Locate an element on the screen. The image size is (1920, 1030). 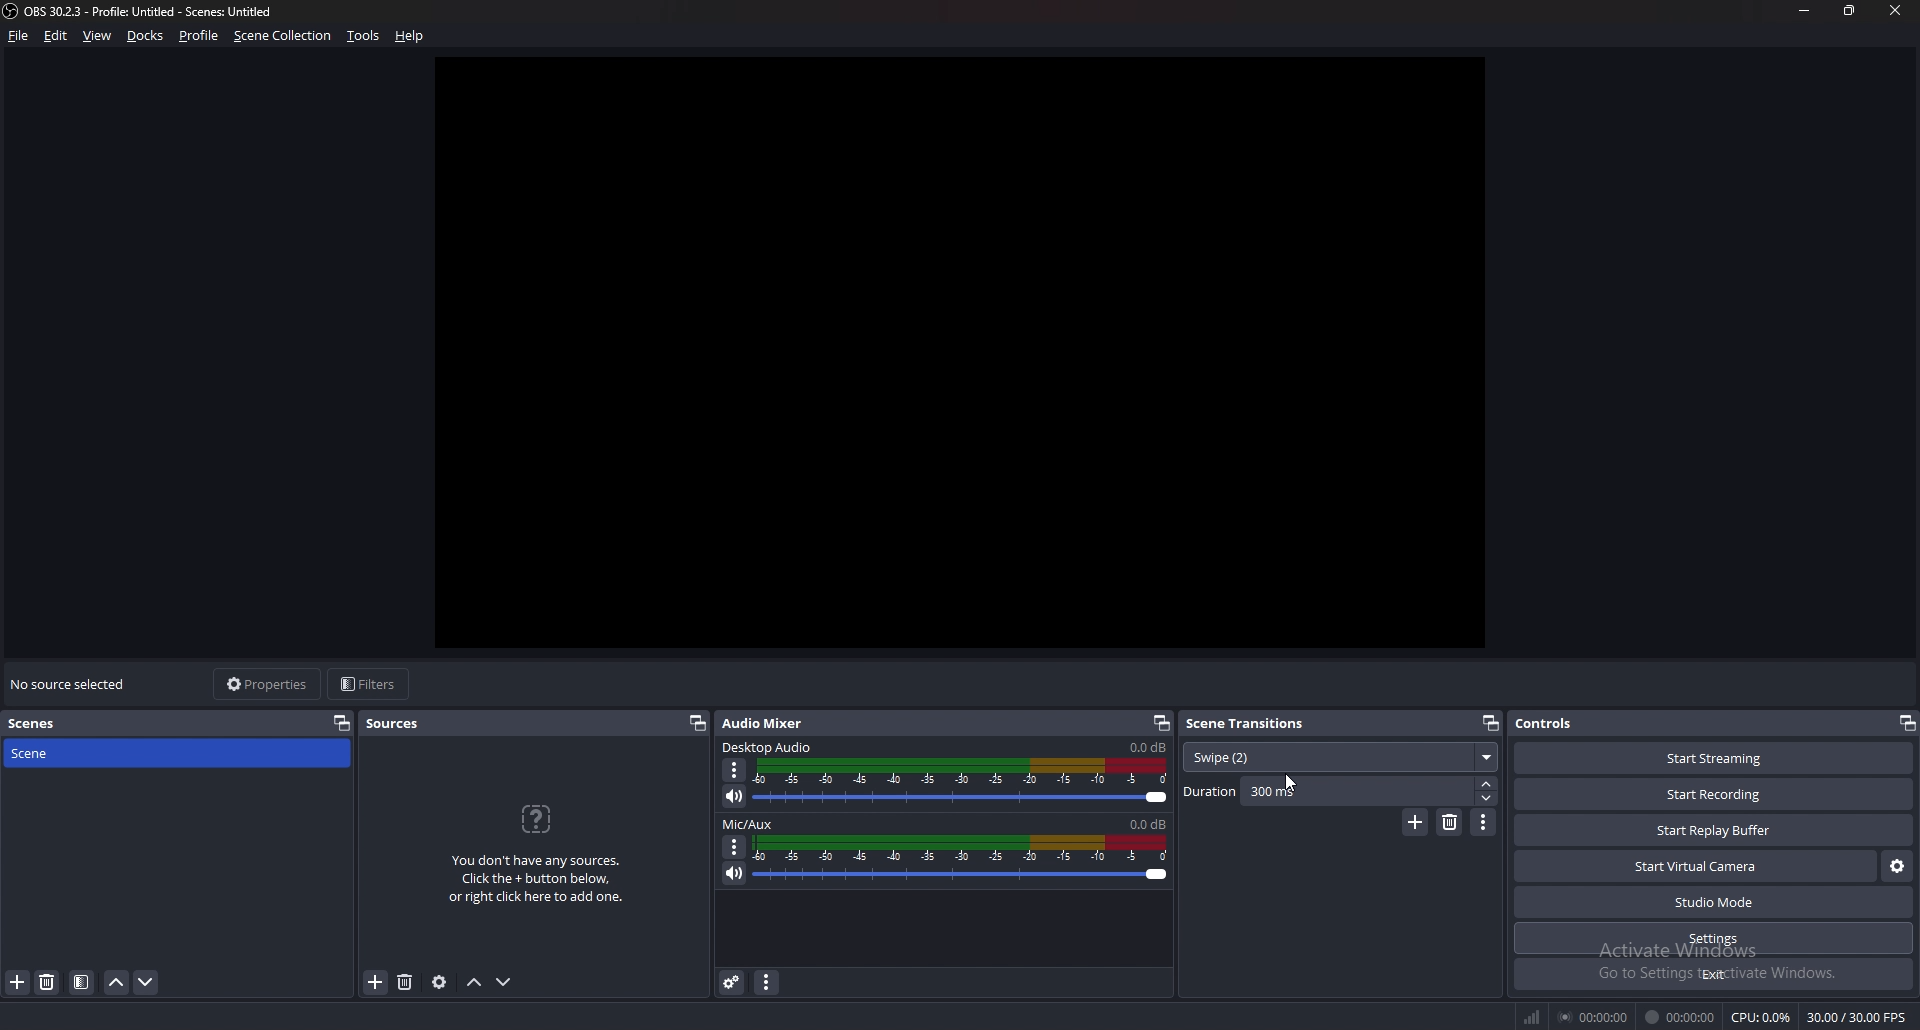
cursor is located at coordinates (1289, 785).